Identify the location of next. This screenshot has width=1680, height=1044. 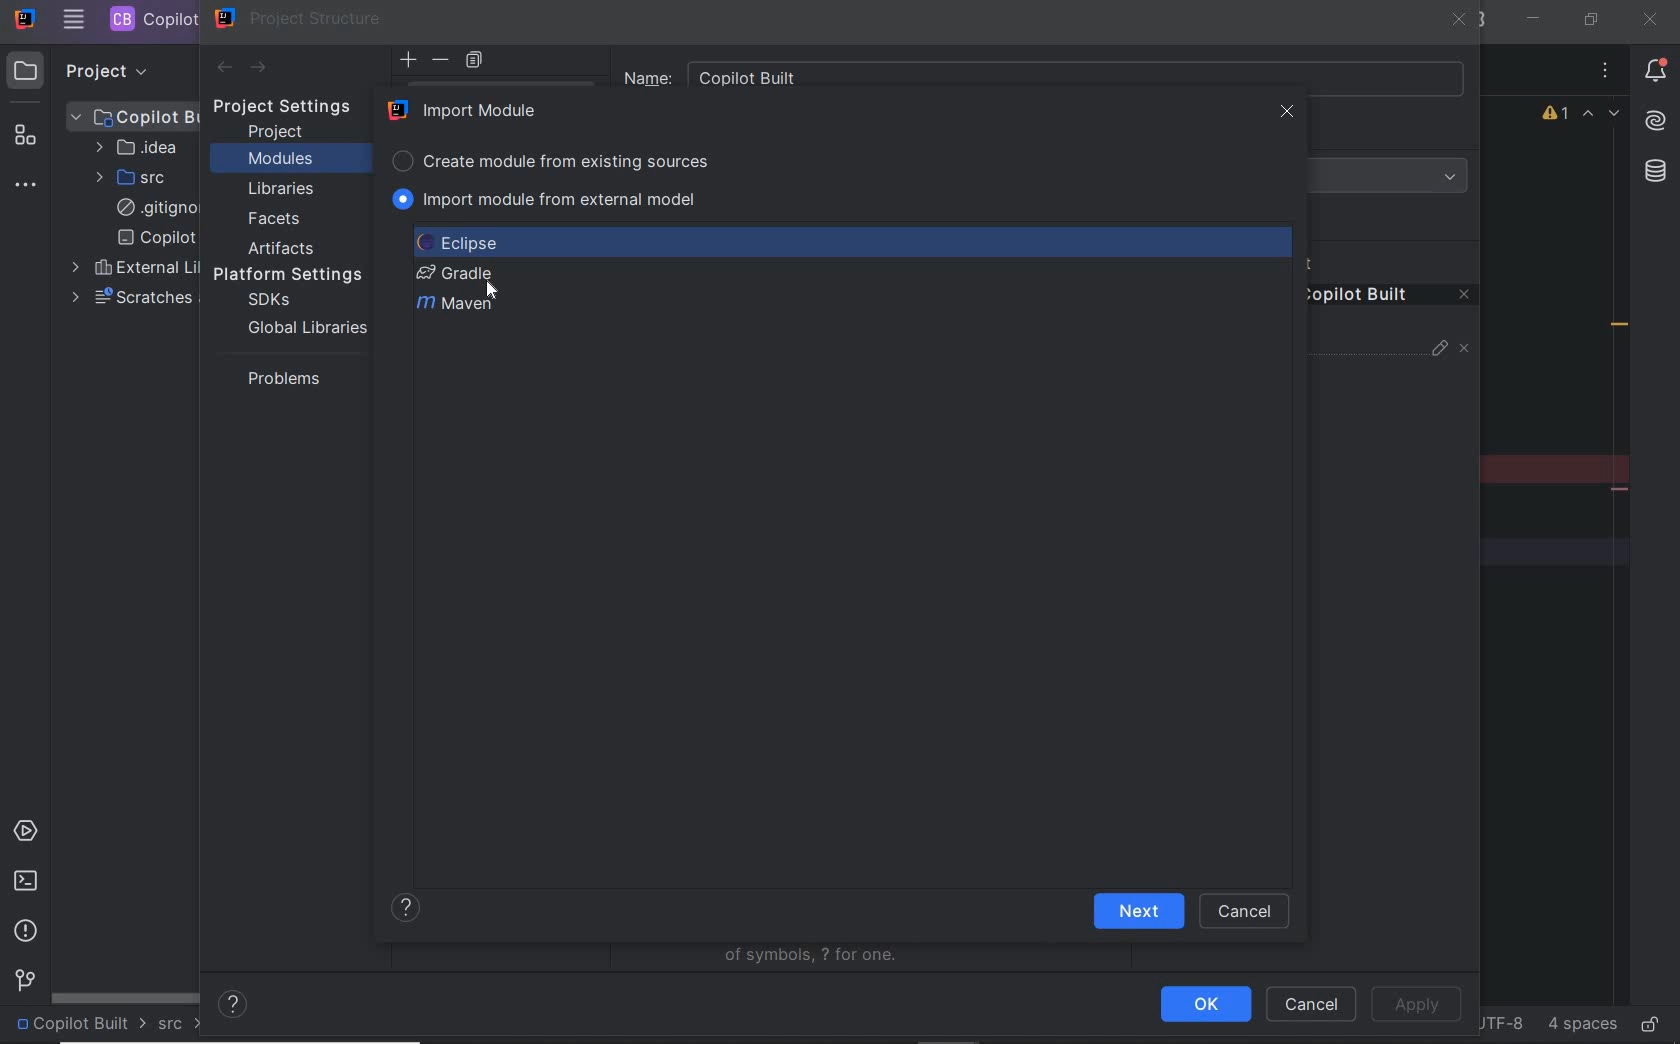
(1139, 910).